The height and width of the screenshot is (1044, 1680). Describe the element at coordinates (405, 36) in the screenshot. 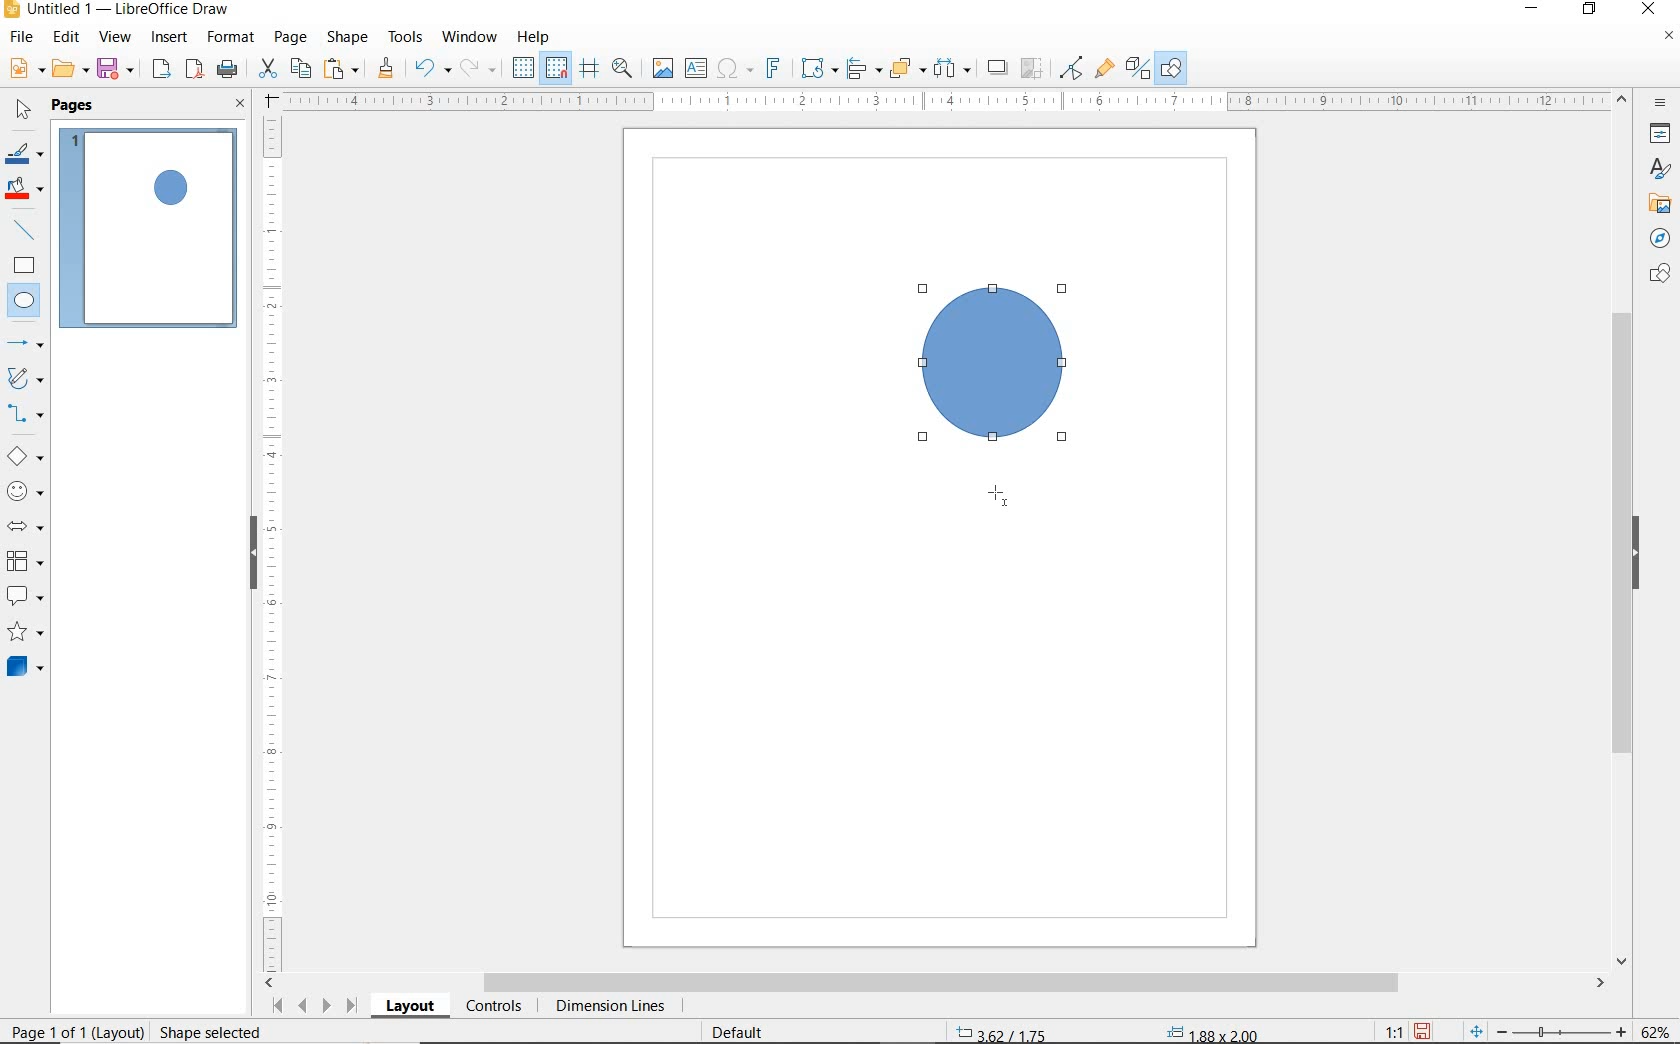

I see `TOOLS` at that location.